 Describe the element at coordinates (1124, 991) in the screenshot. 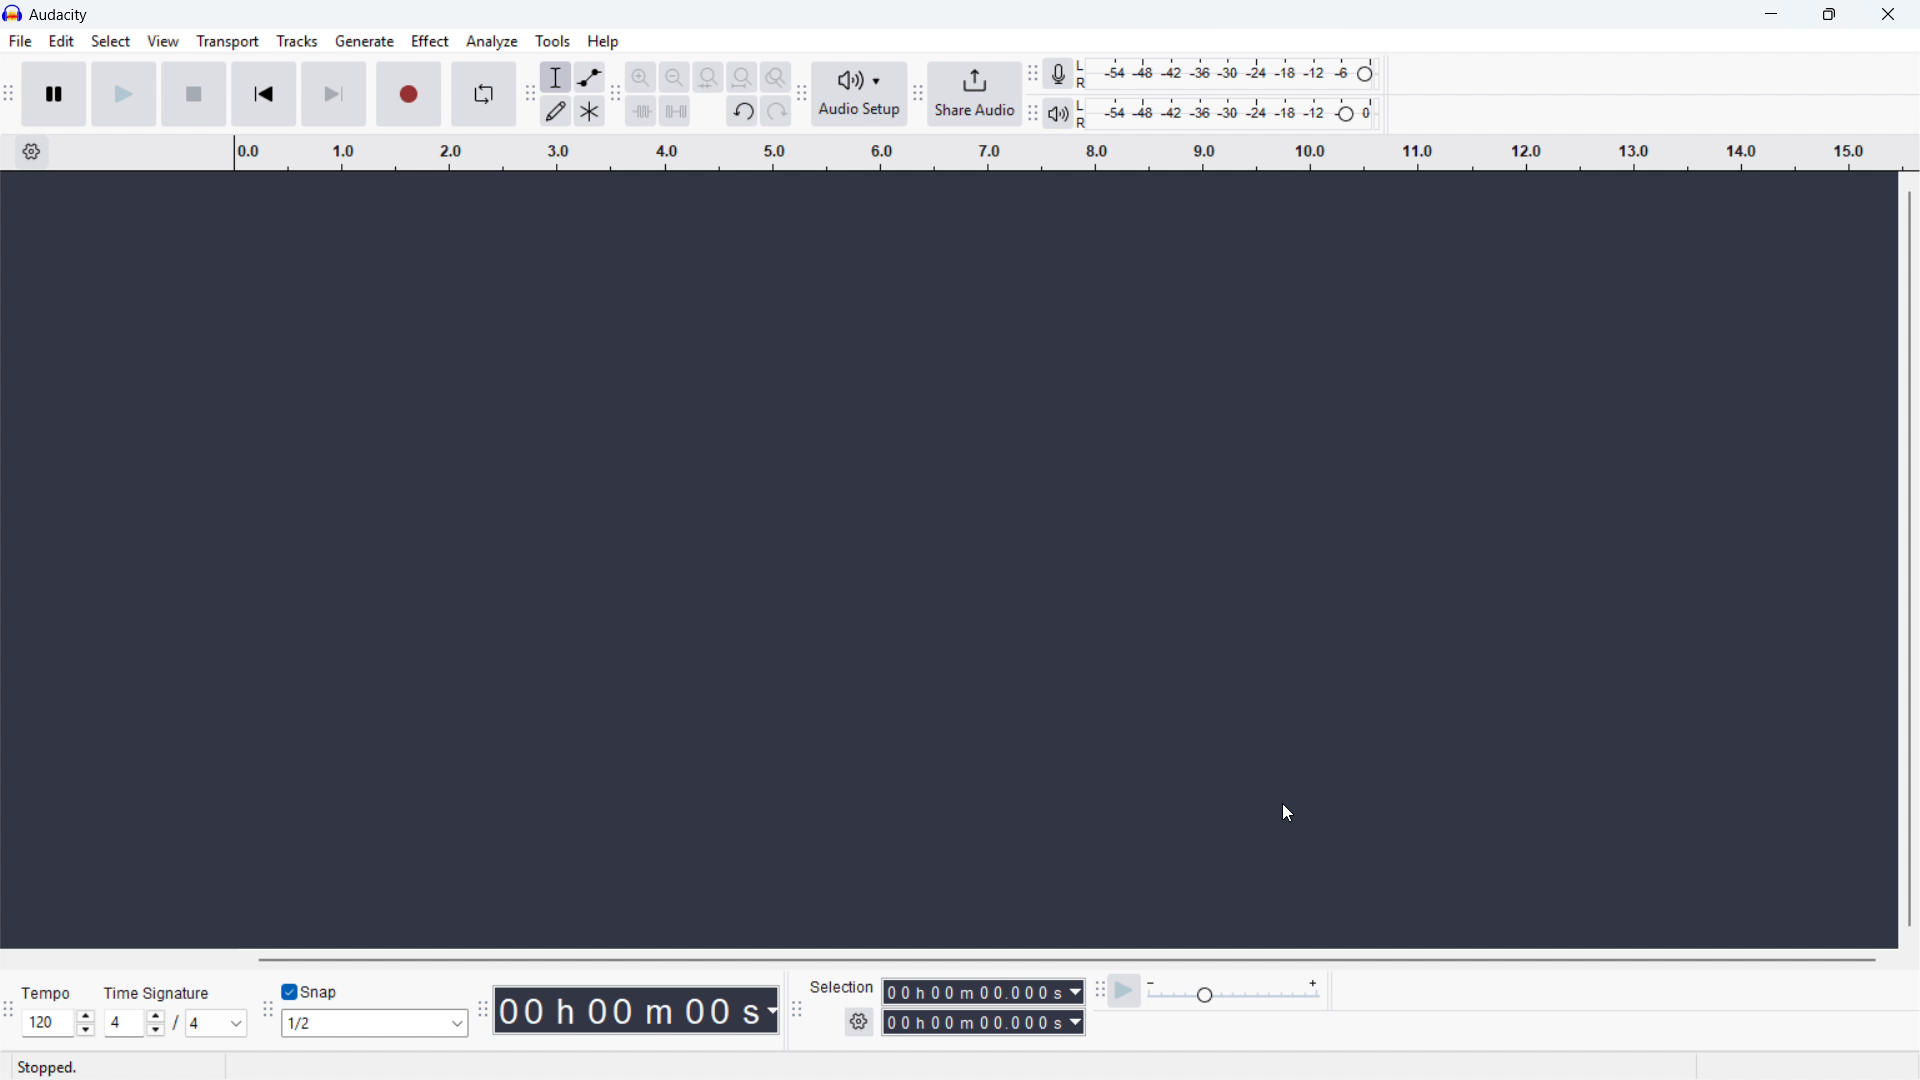

I see `play at speed ` at that location.